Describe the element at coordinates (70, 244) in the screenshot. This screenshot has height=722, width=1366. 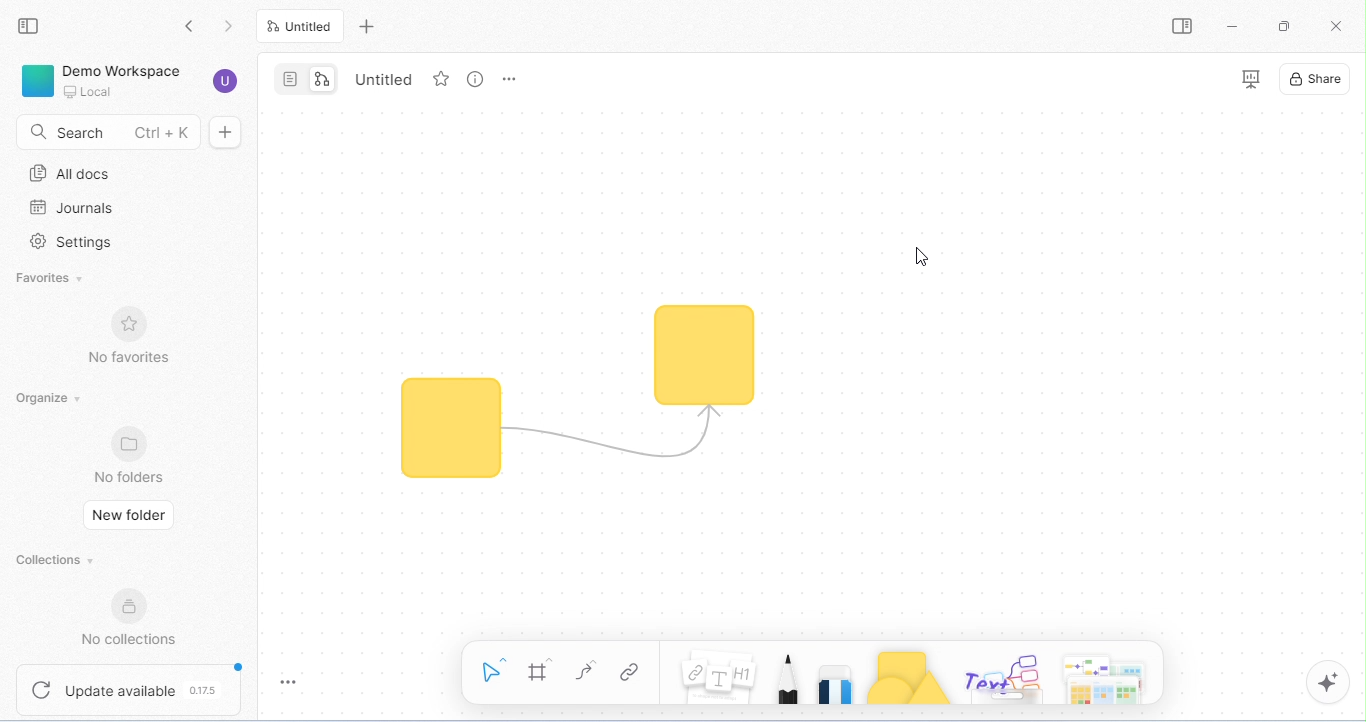
I see `settings` at that location.